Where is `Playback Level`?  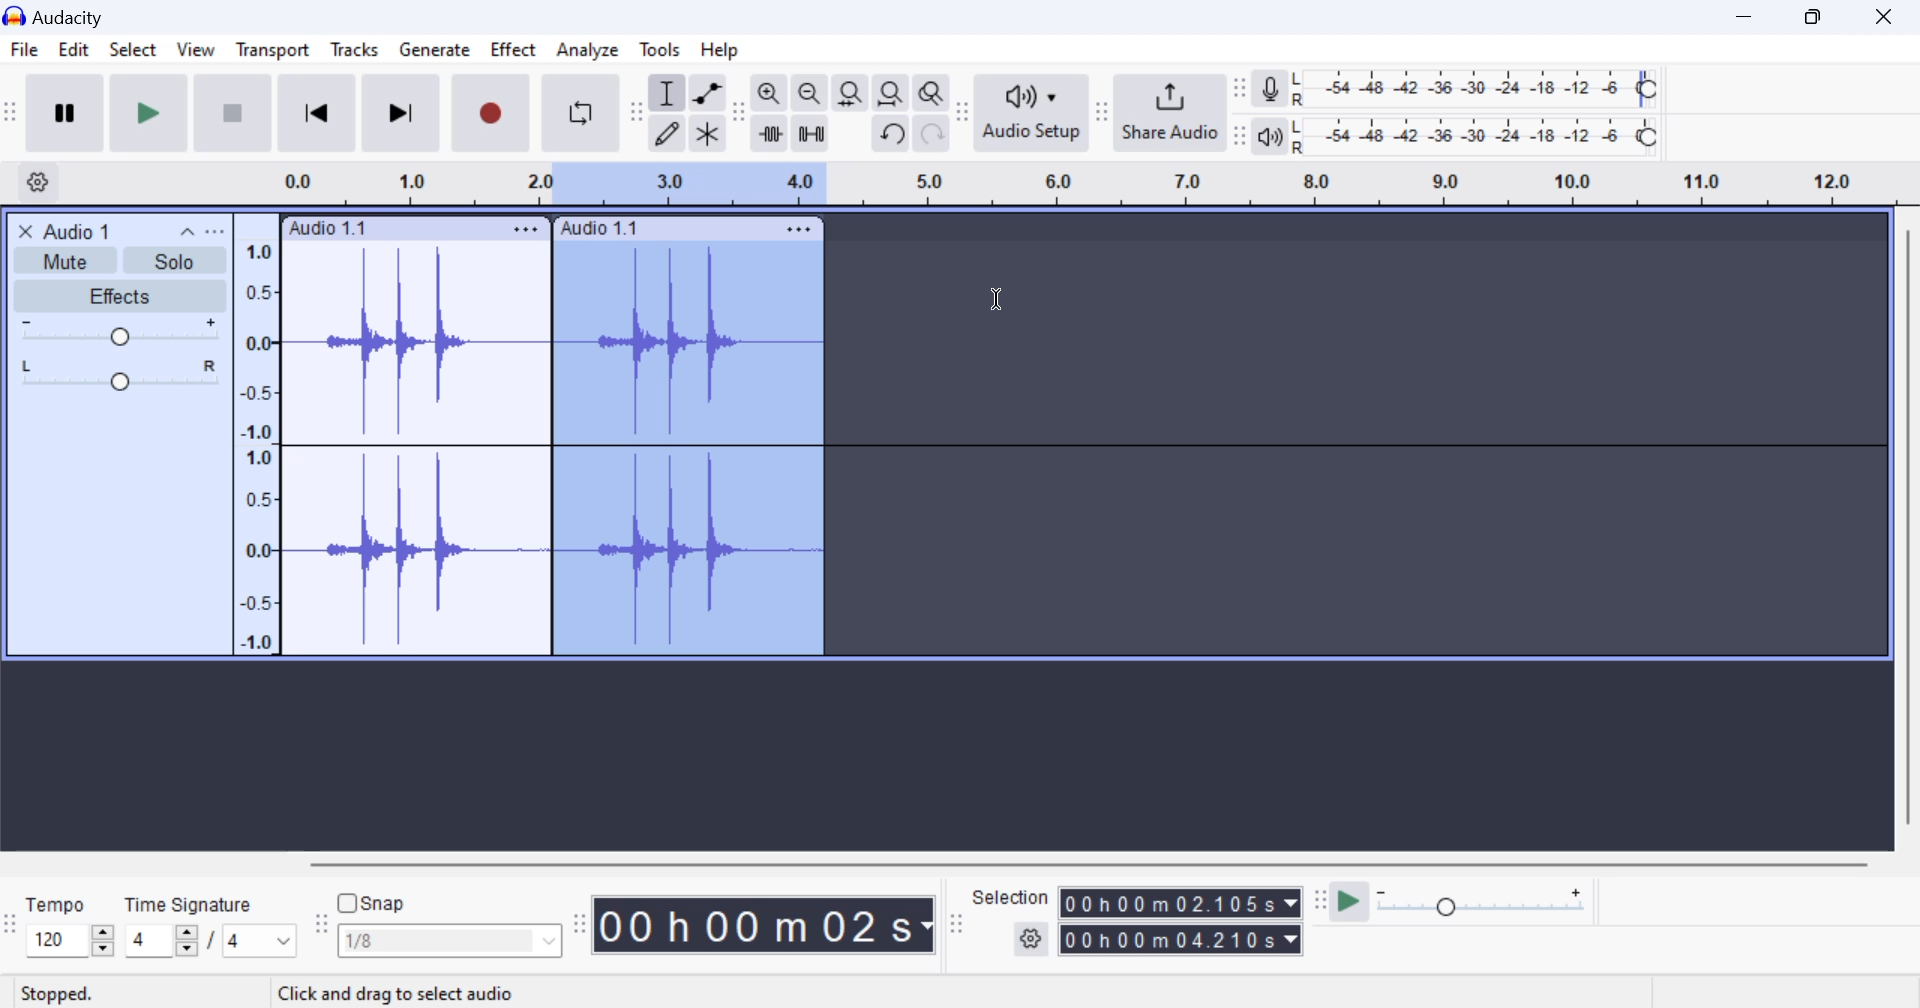
Playback Level is located at coordinates (1475, 137).